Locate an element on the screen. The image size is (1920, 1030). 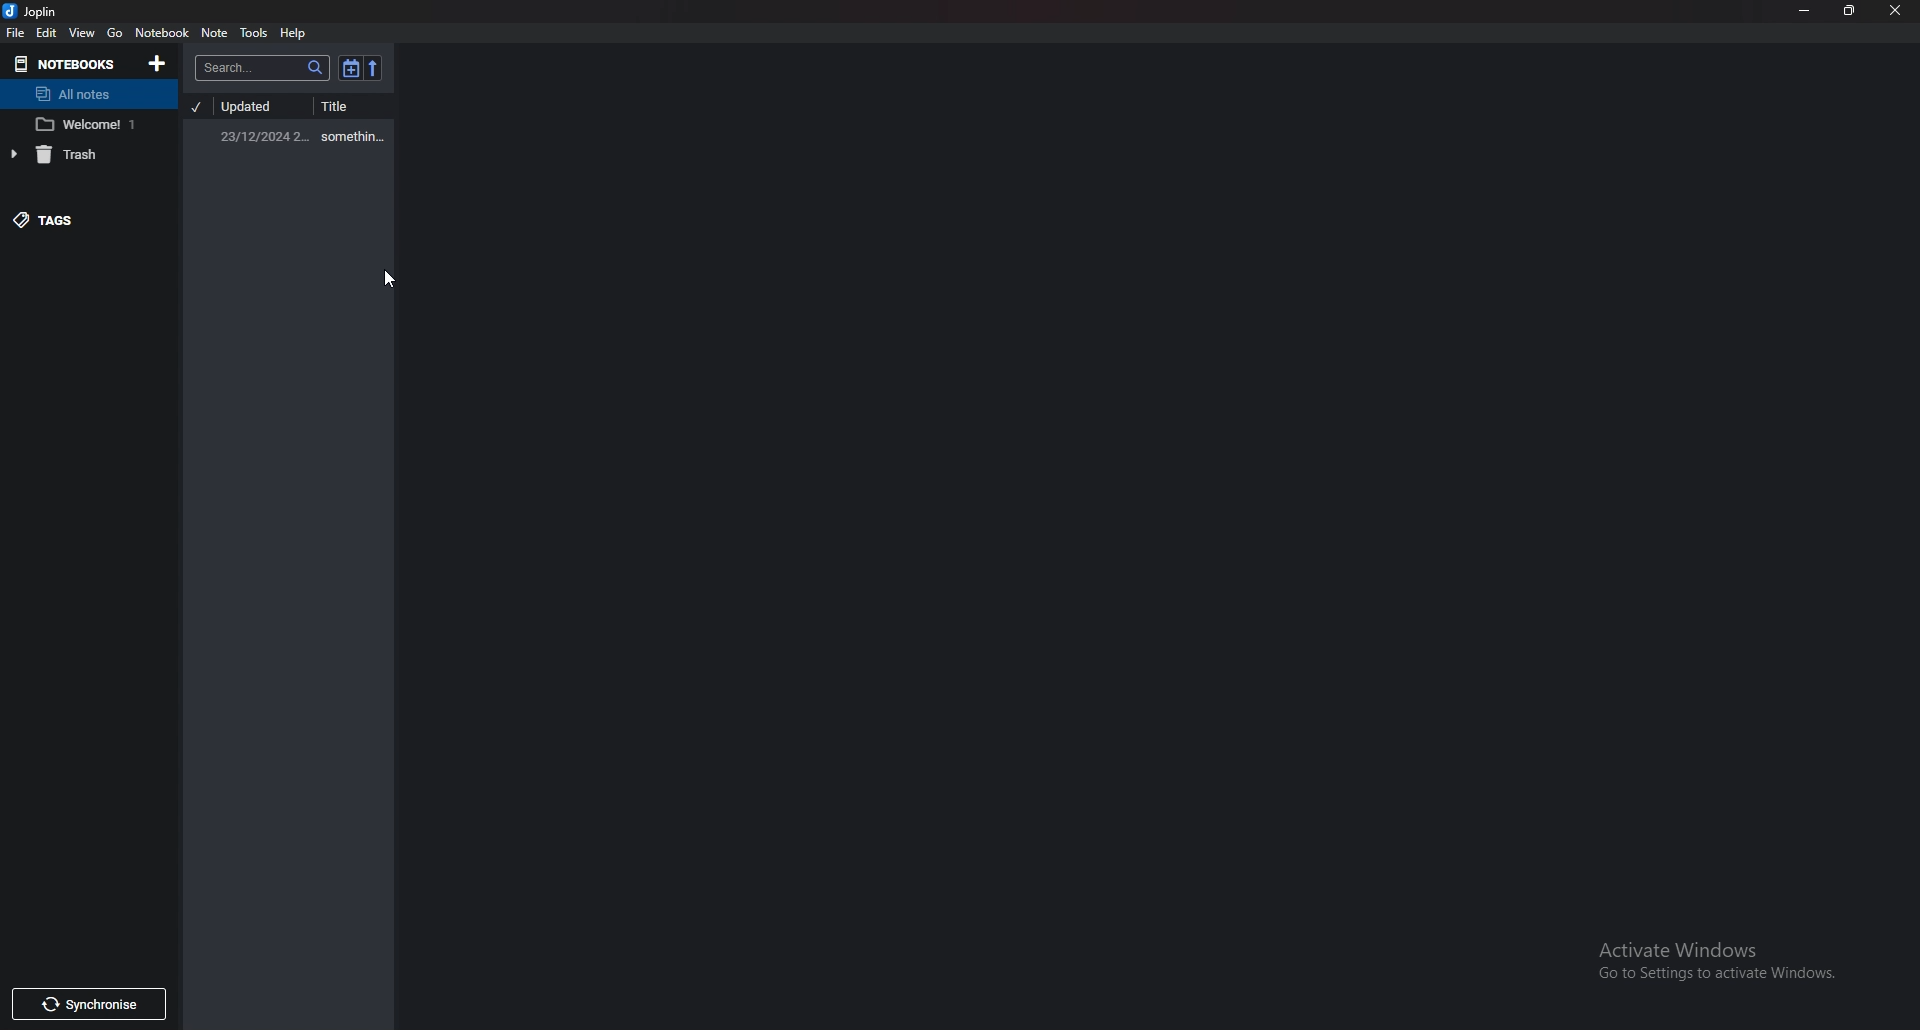
Notebook is located at coordinates (162, 34).